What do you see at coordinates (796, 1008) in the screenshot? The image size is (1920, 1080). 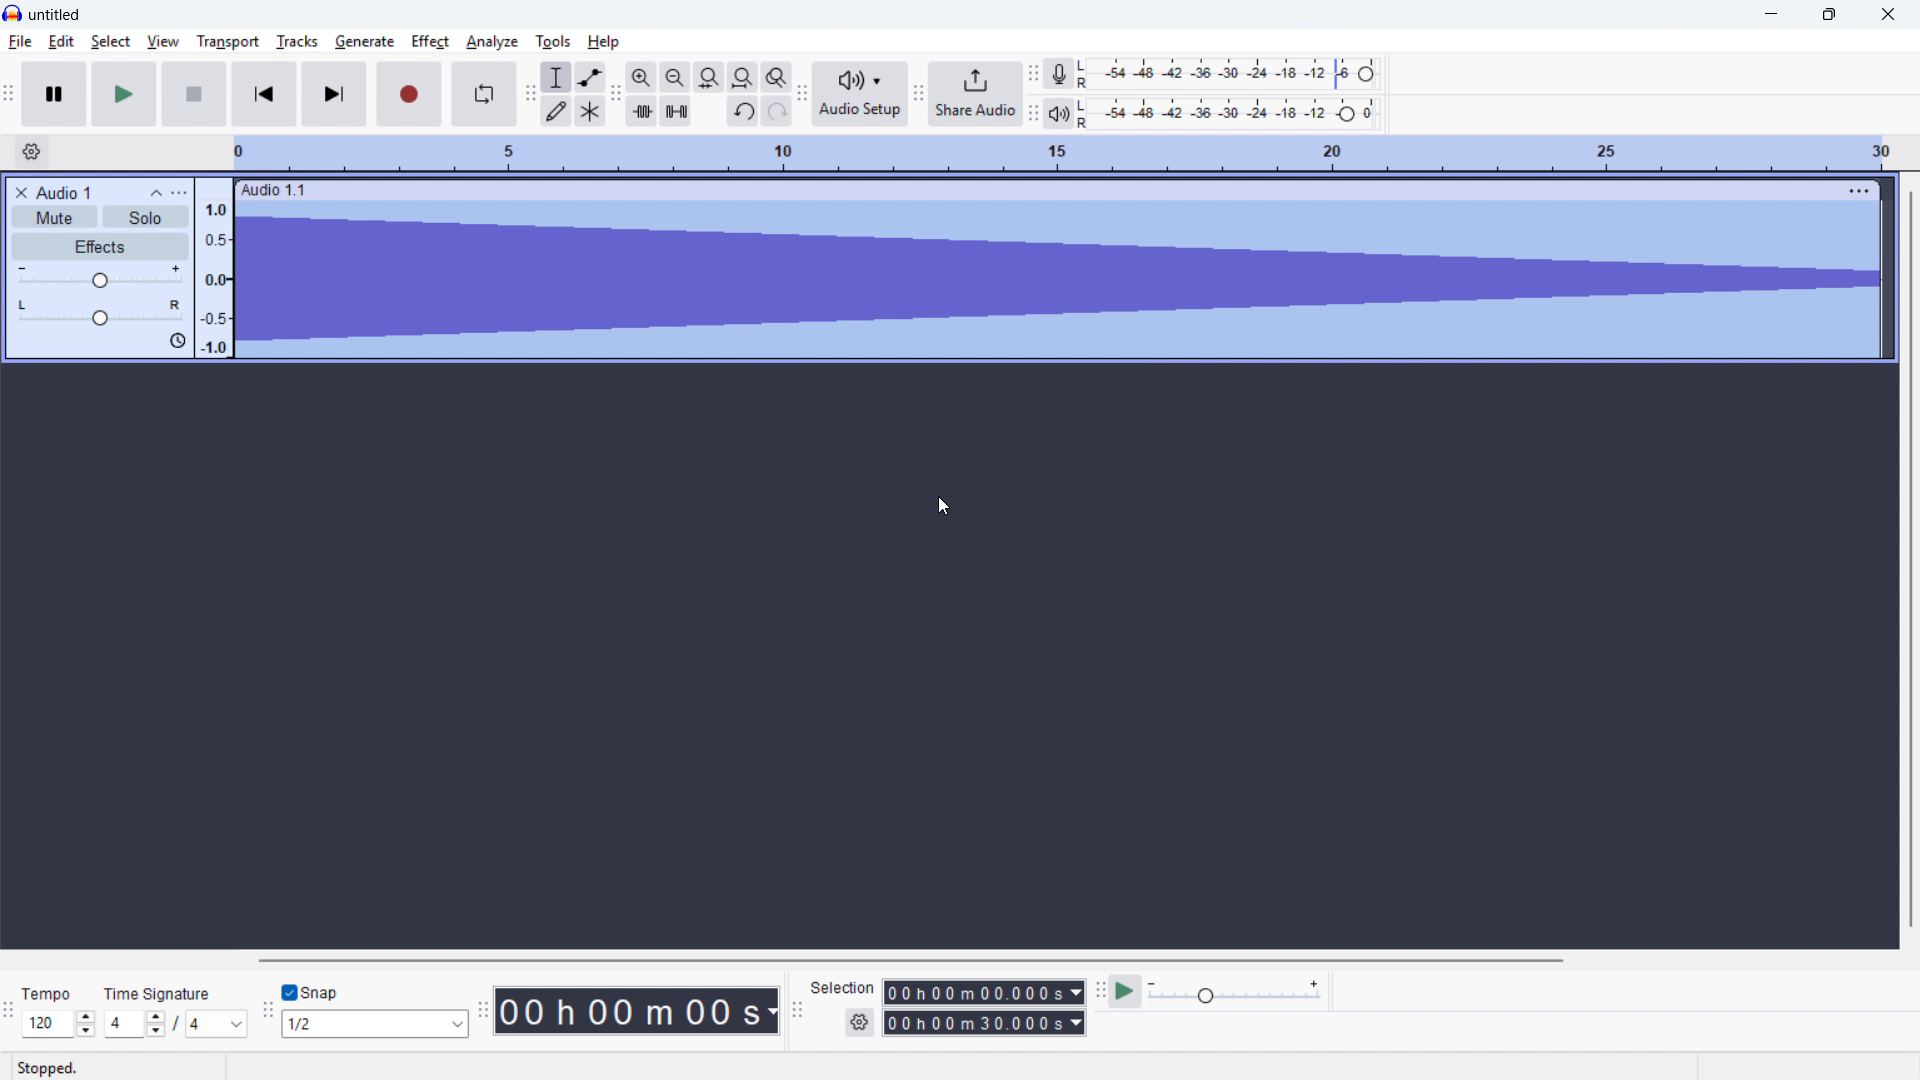 I see `Selection toolbar ` at bounding box center [796, 1008].